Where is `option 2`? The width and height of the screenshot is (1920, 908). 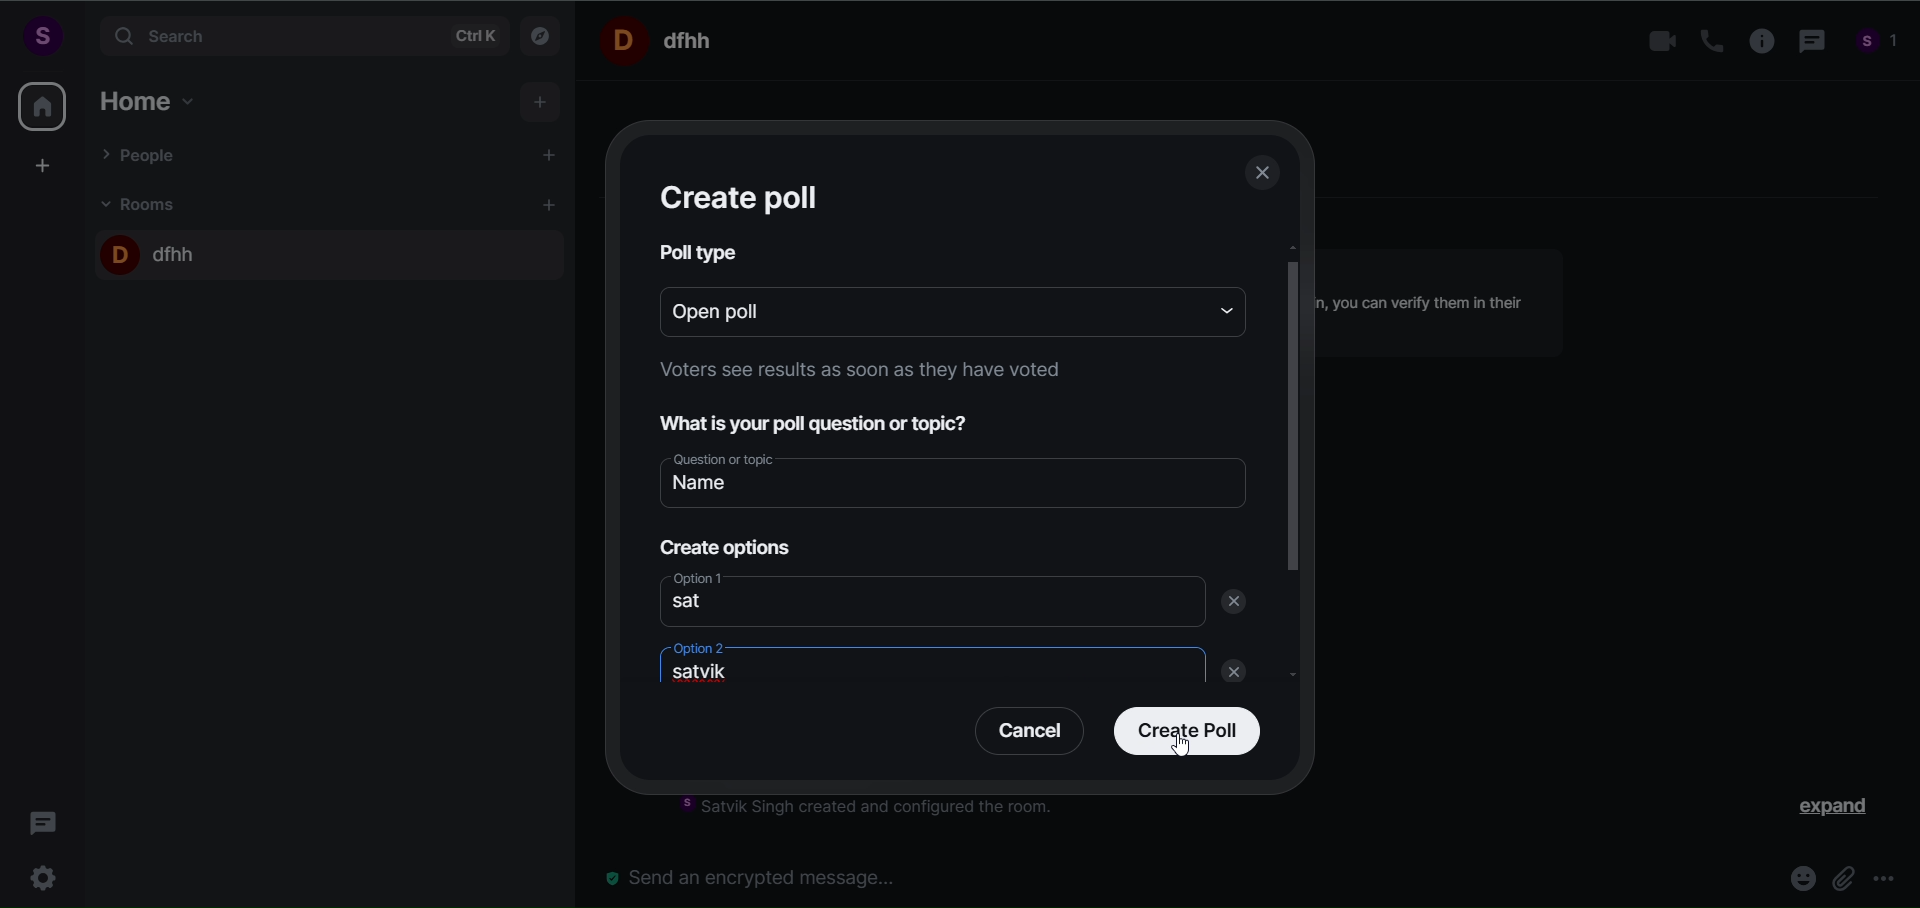
option 2 is located at coordinates (912, 663).